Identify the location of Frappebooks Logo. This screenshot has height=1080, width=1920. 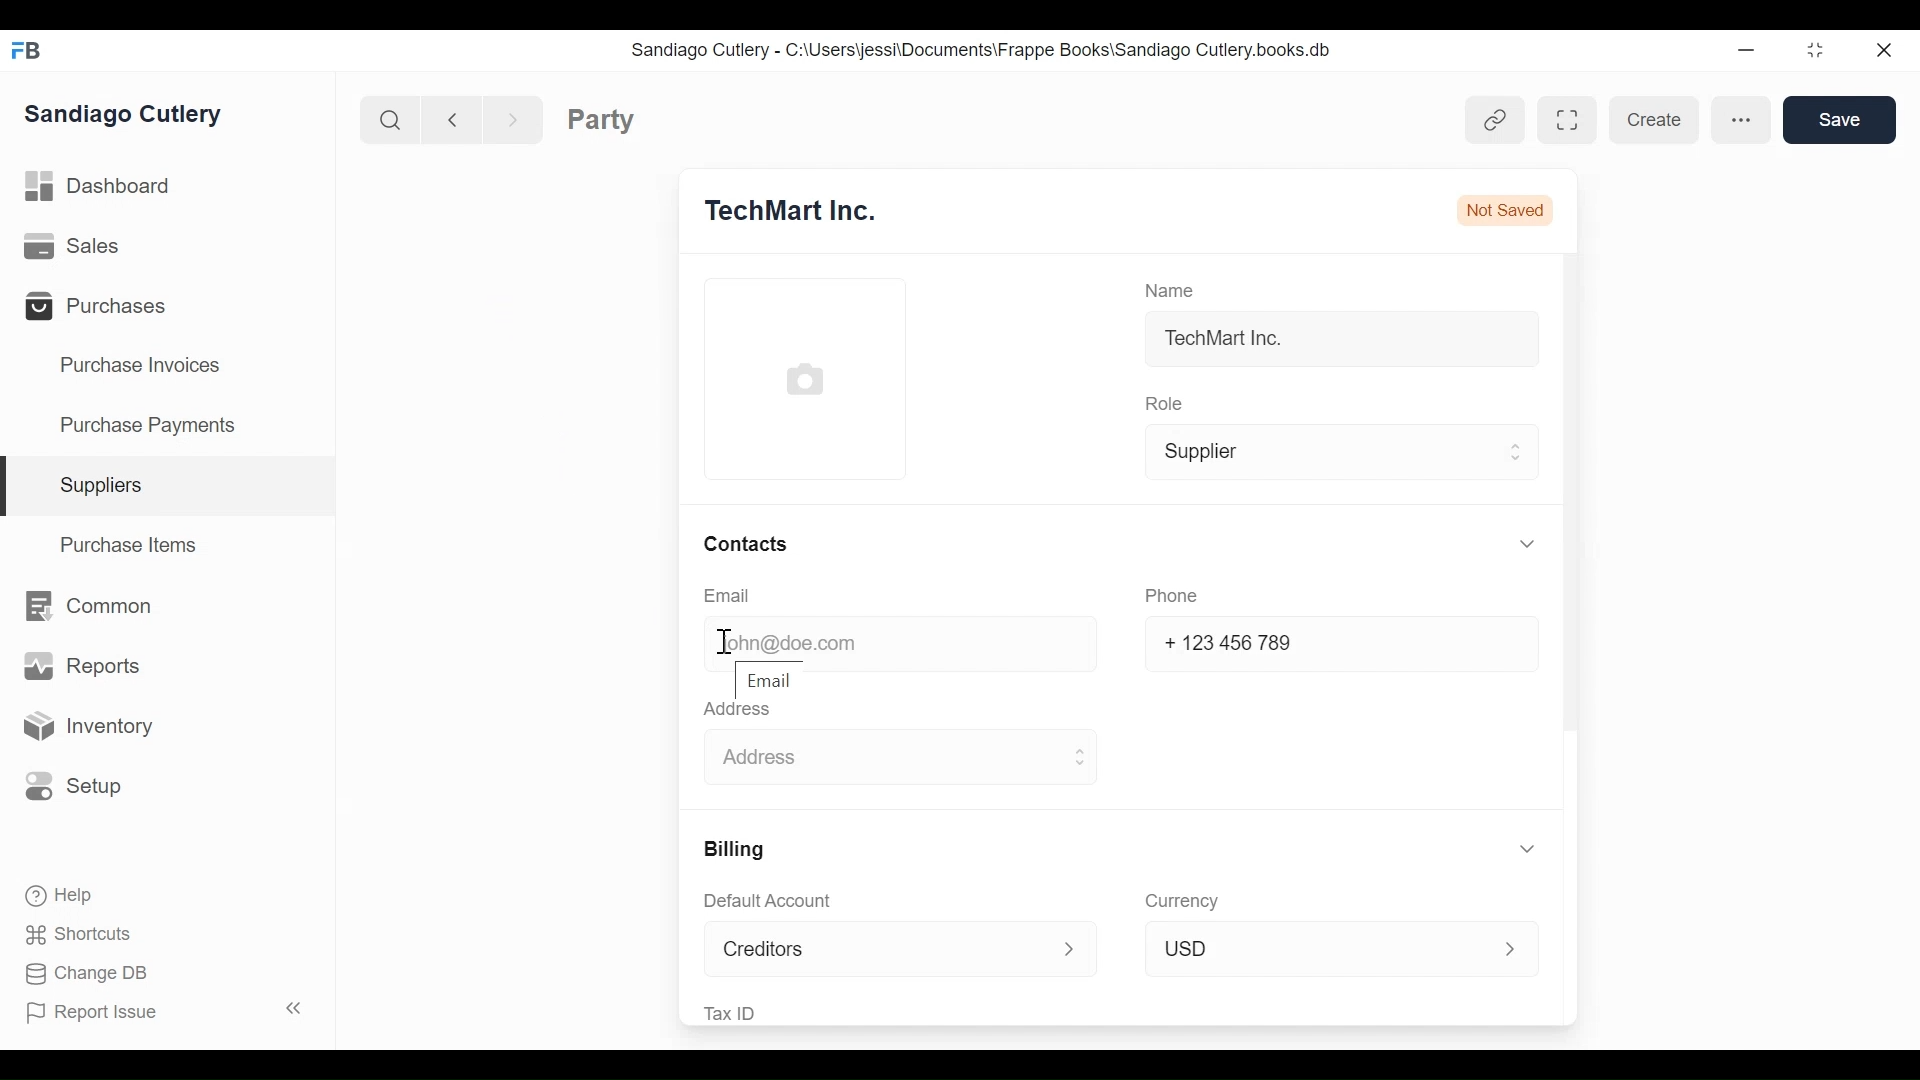
(32, 46).